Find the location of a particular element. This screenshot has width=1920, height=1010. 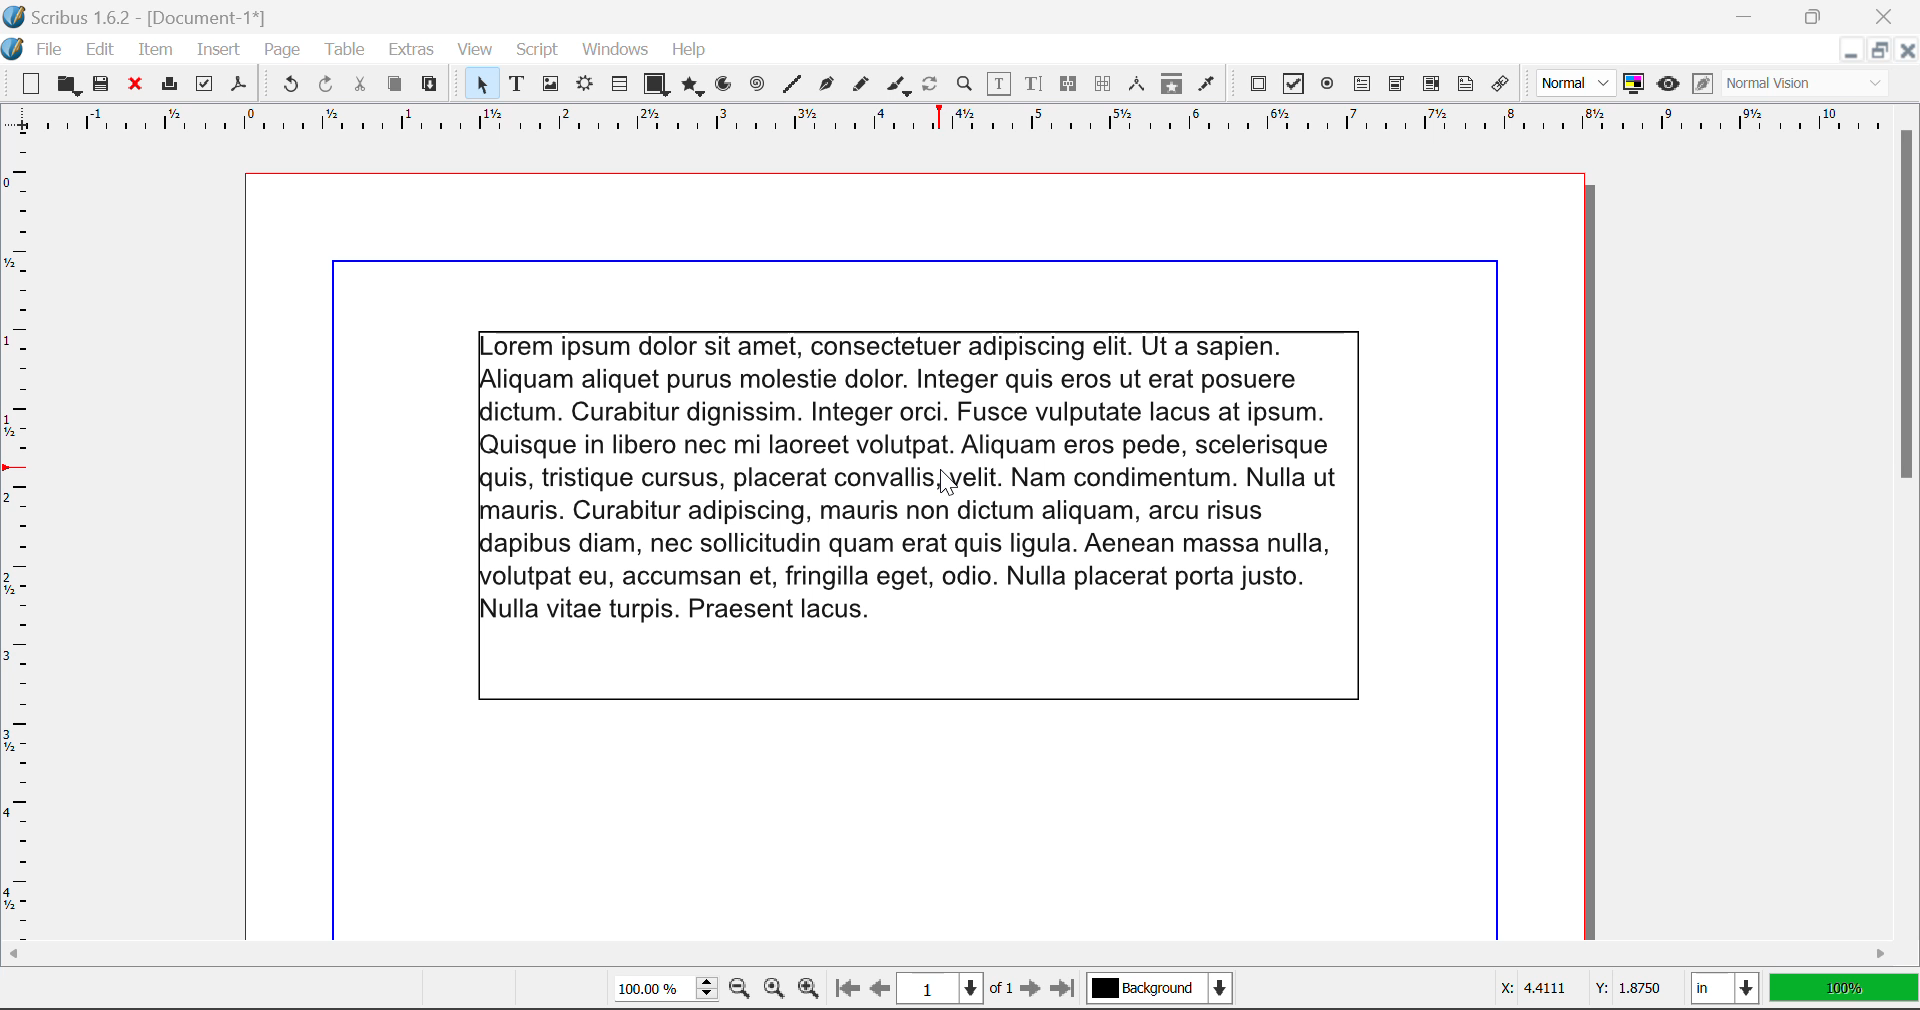

Text Annotation is located at coordinates (1469, 85).